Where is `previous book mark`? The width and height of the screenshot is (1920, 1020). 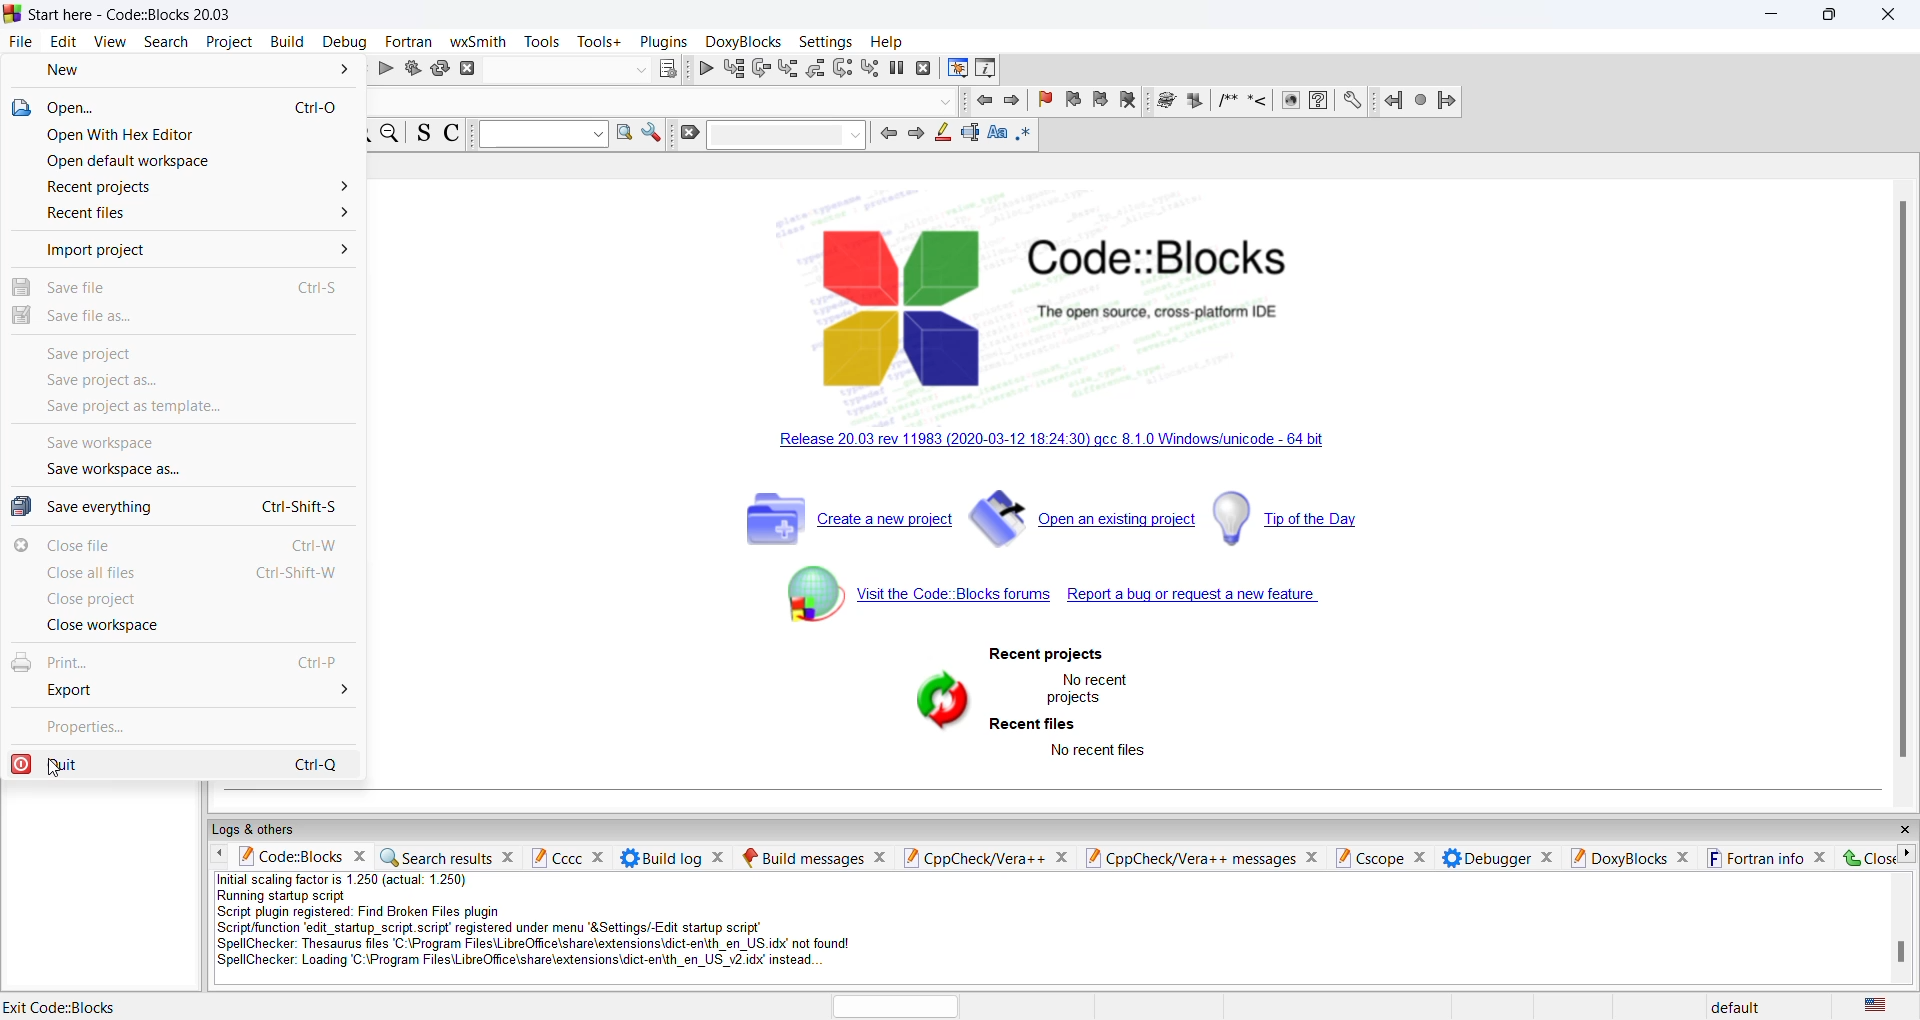 previous book mark is located at coordinates (1071, 99).